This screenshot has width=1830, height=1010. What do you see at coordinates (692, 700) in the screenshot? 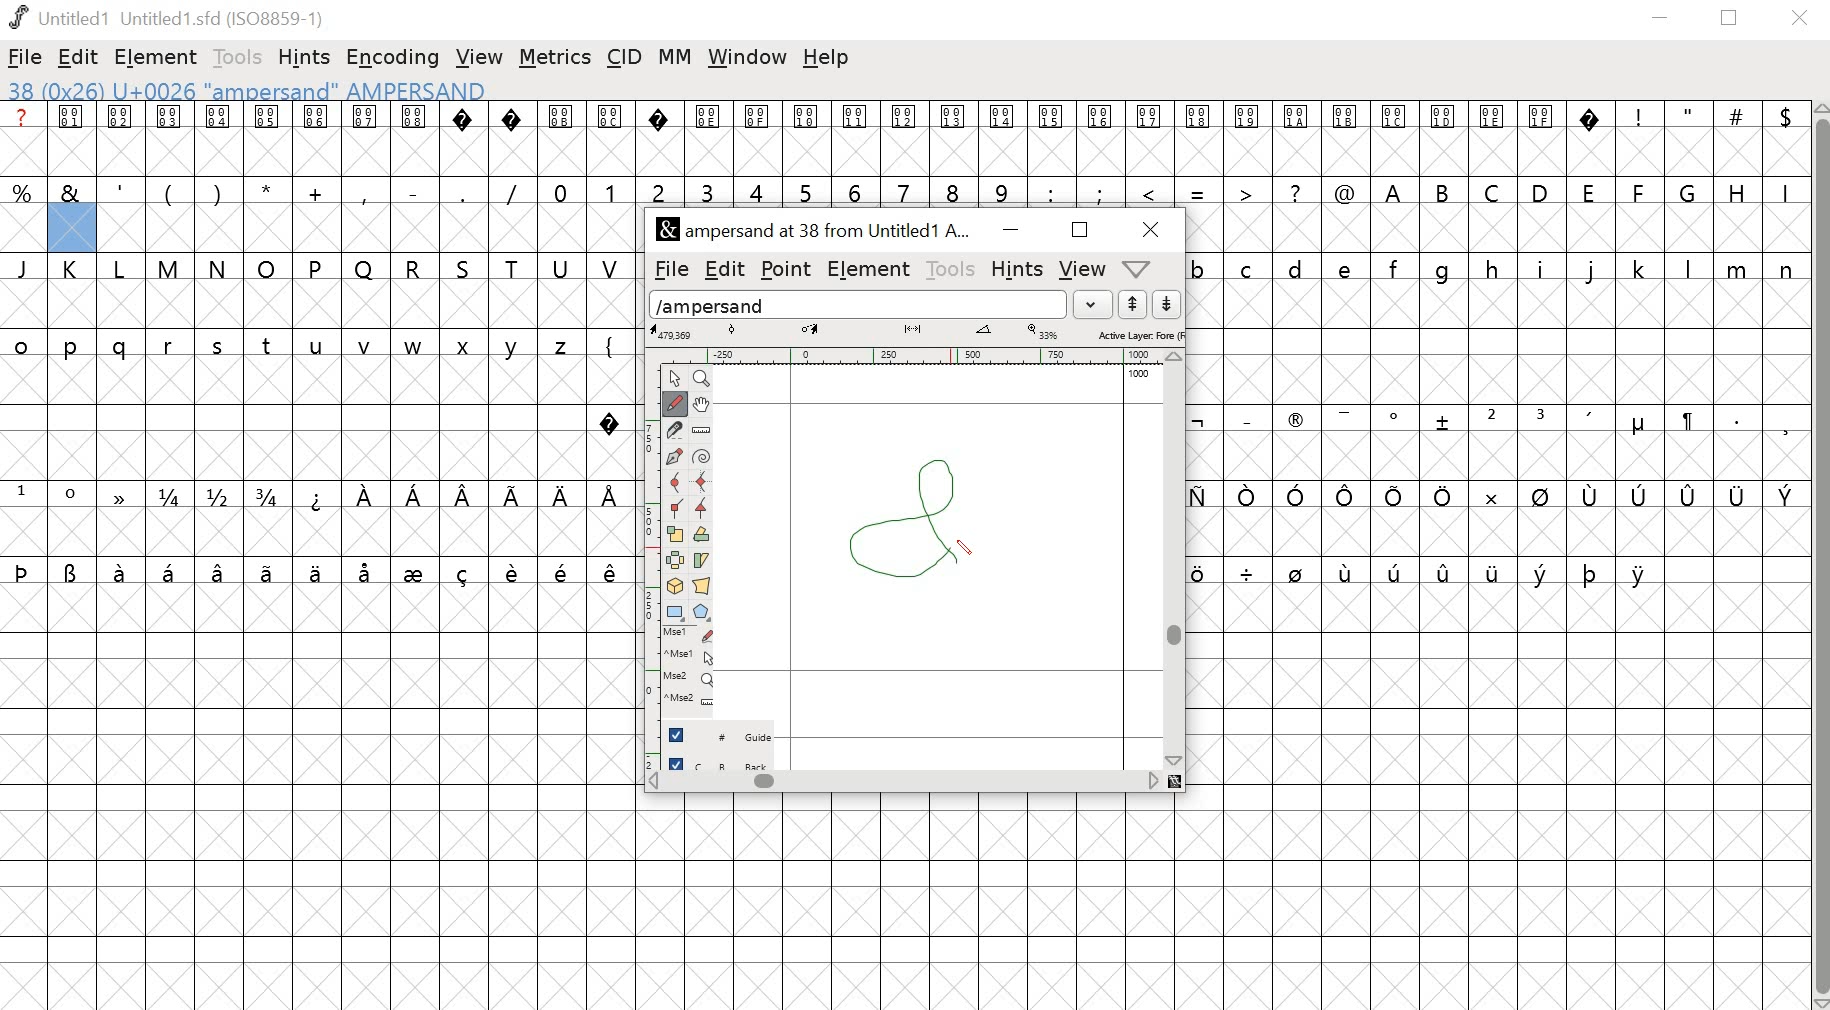
I see `^Mse2` at bounding box center [692, 700].